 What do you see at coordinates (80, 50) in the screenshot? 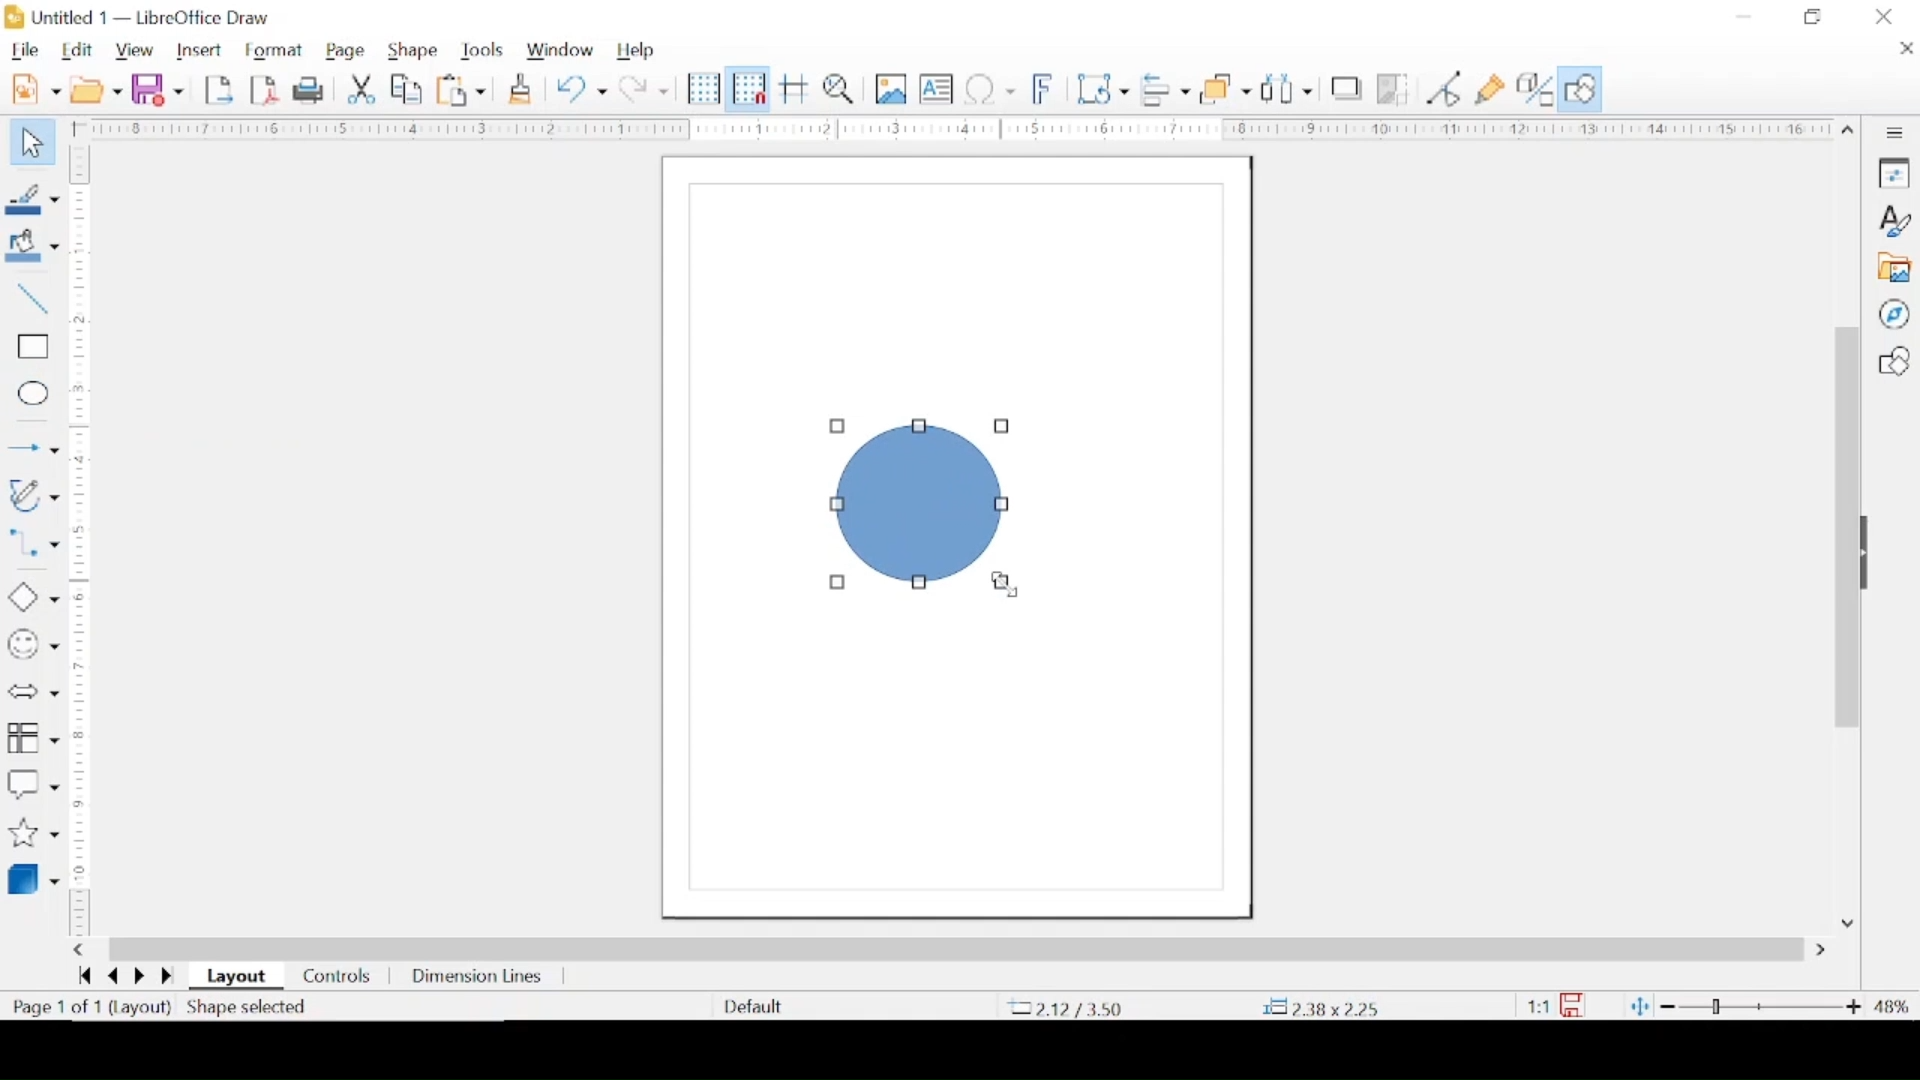
I see `edit` at bounding box center [80, 50].